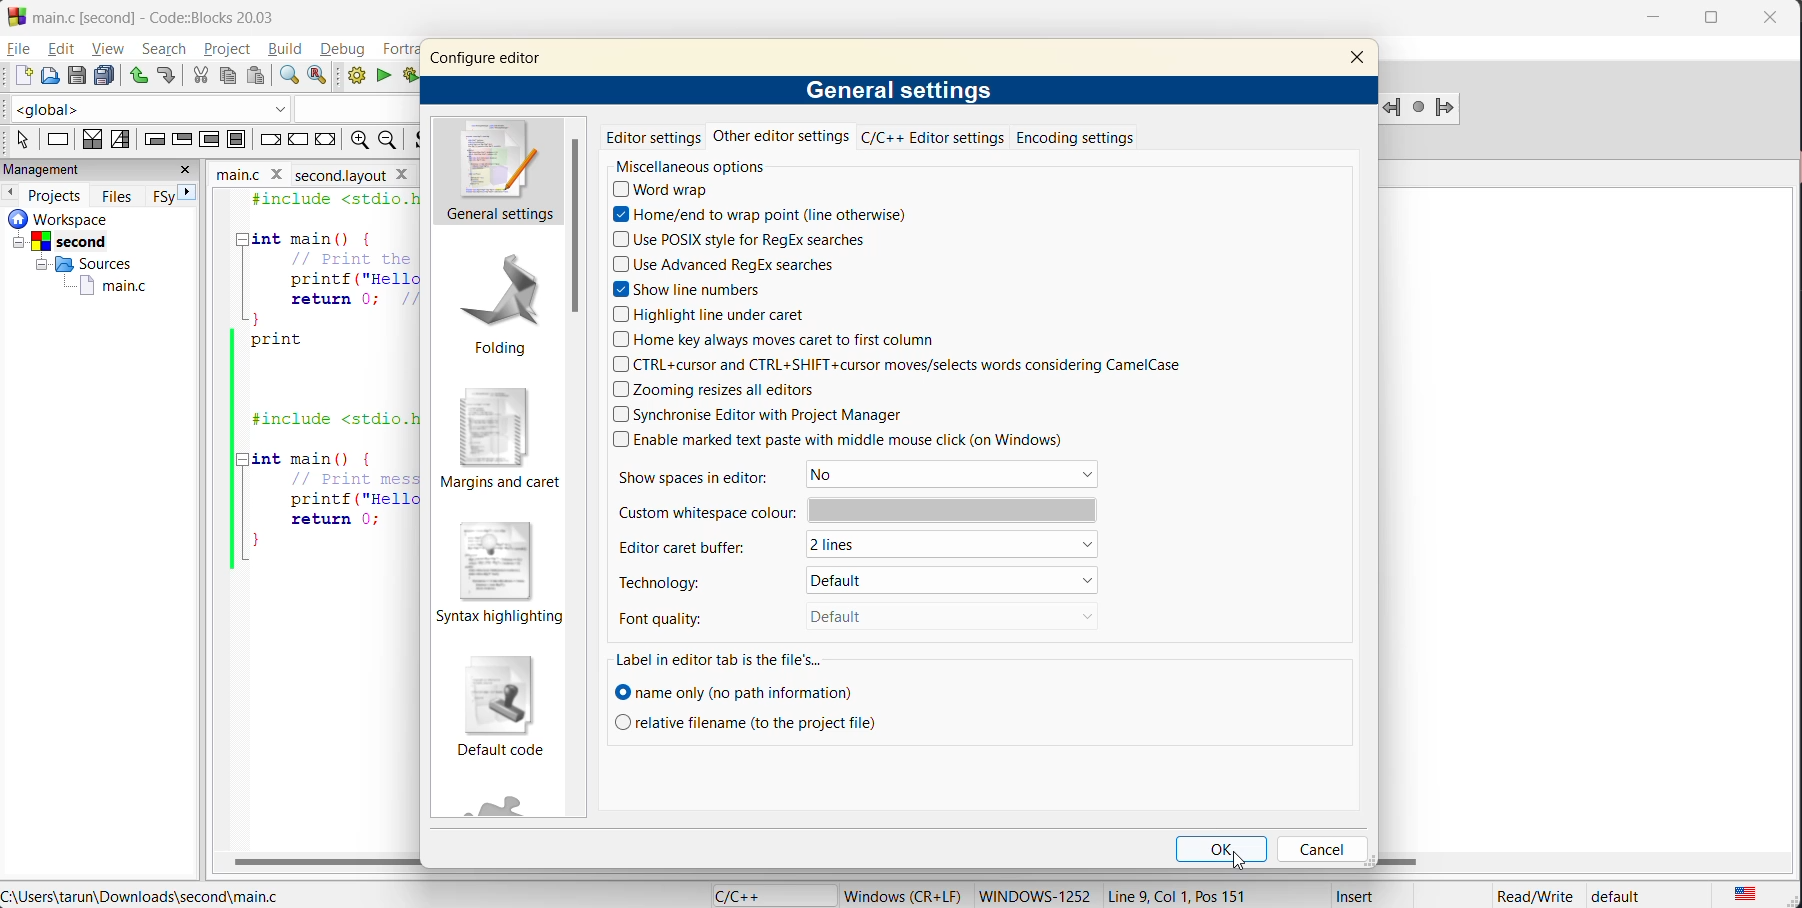  What do you see at coordinates (60, 193) in the screenshot?
I see `projects` at bounding box center [60, 193].